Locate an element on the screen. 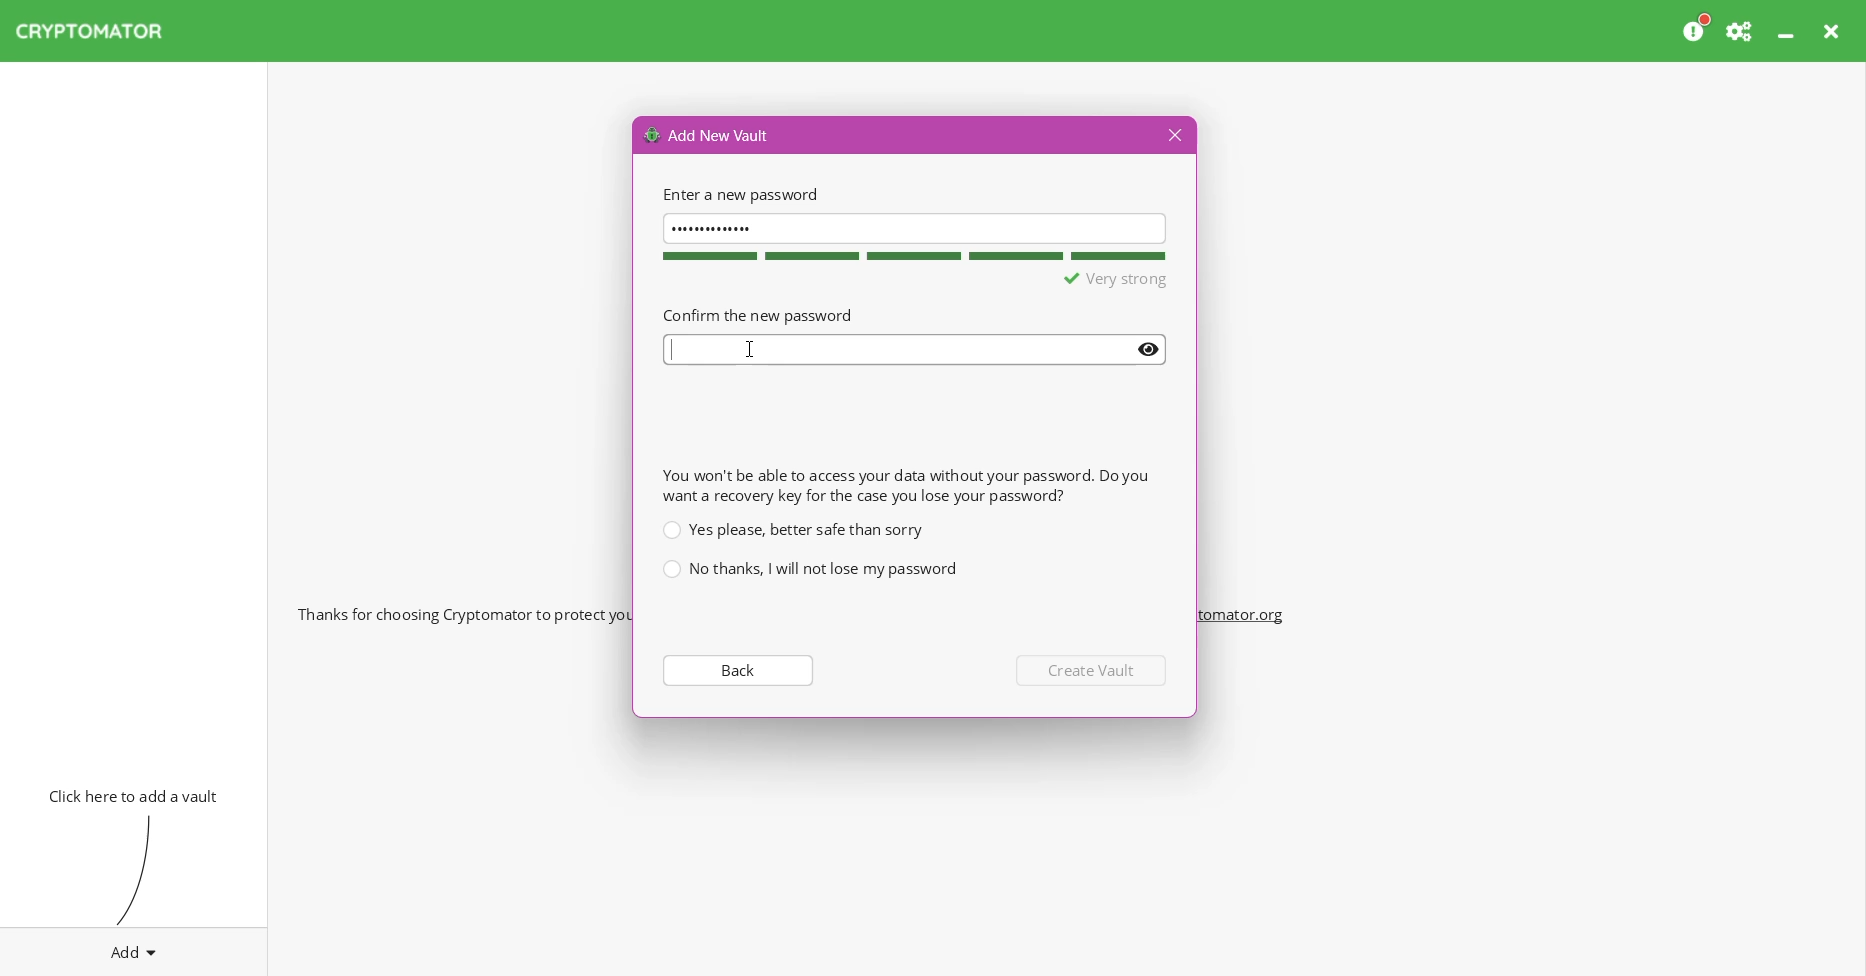 Image resolution: width=1866 pixels, height=976 pixels. Minimize is located at coordinates (1788, 31).